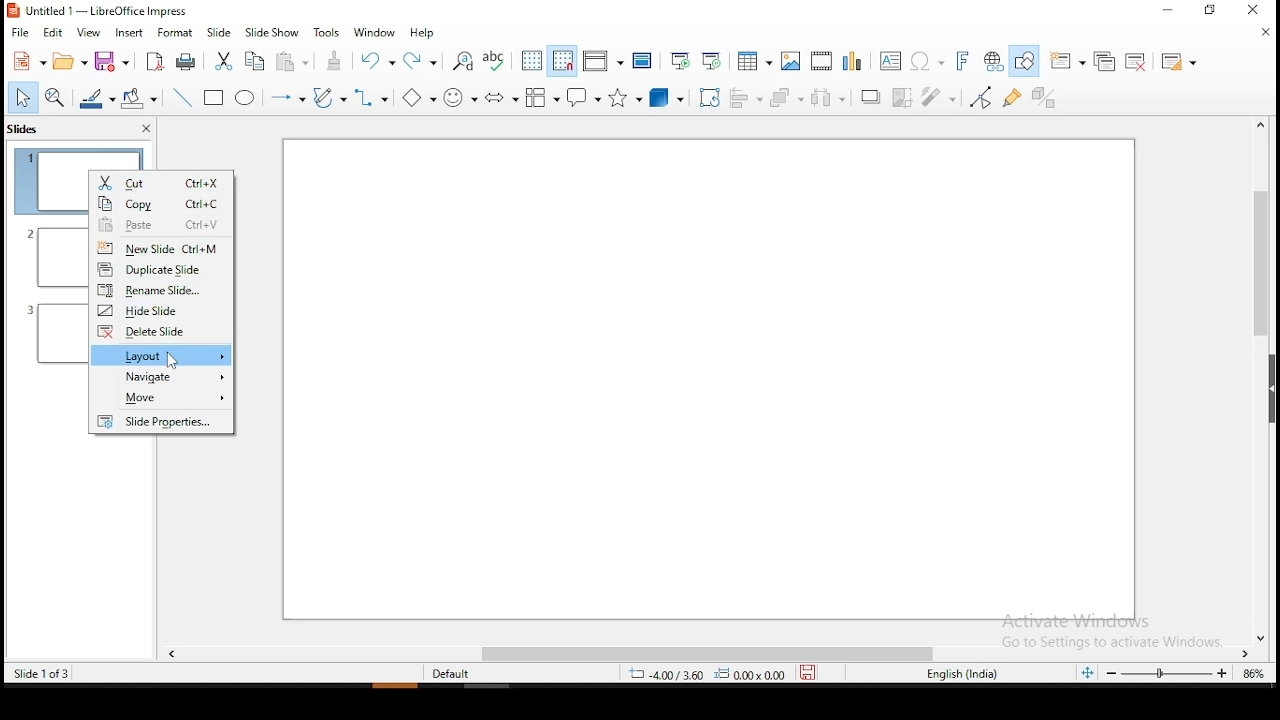  What do you see at coordinates (87, 33) in the screenshot?
I see `view` at bounding box center [87, 33].